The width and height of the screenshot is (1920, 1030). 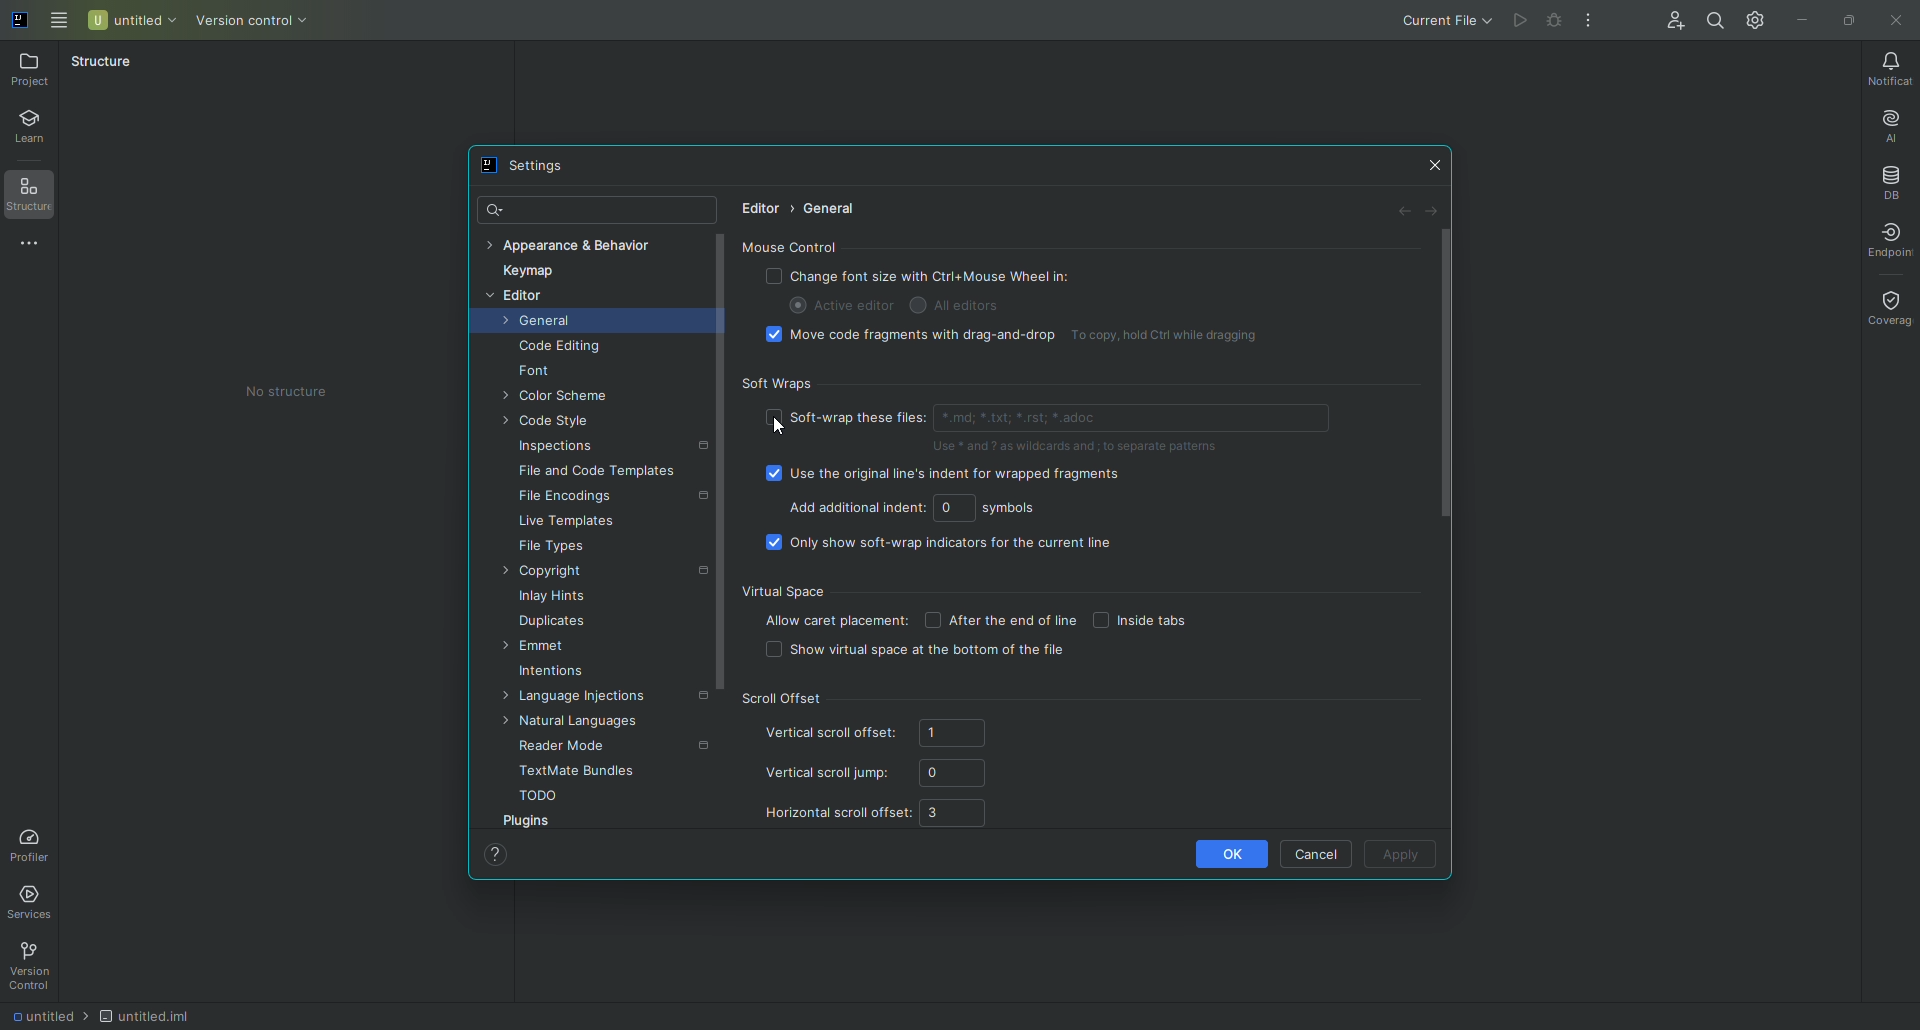 I want to click on Intentions, so click(x=556, y=675).